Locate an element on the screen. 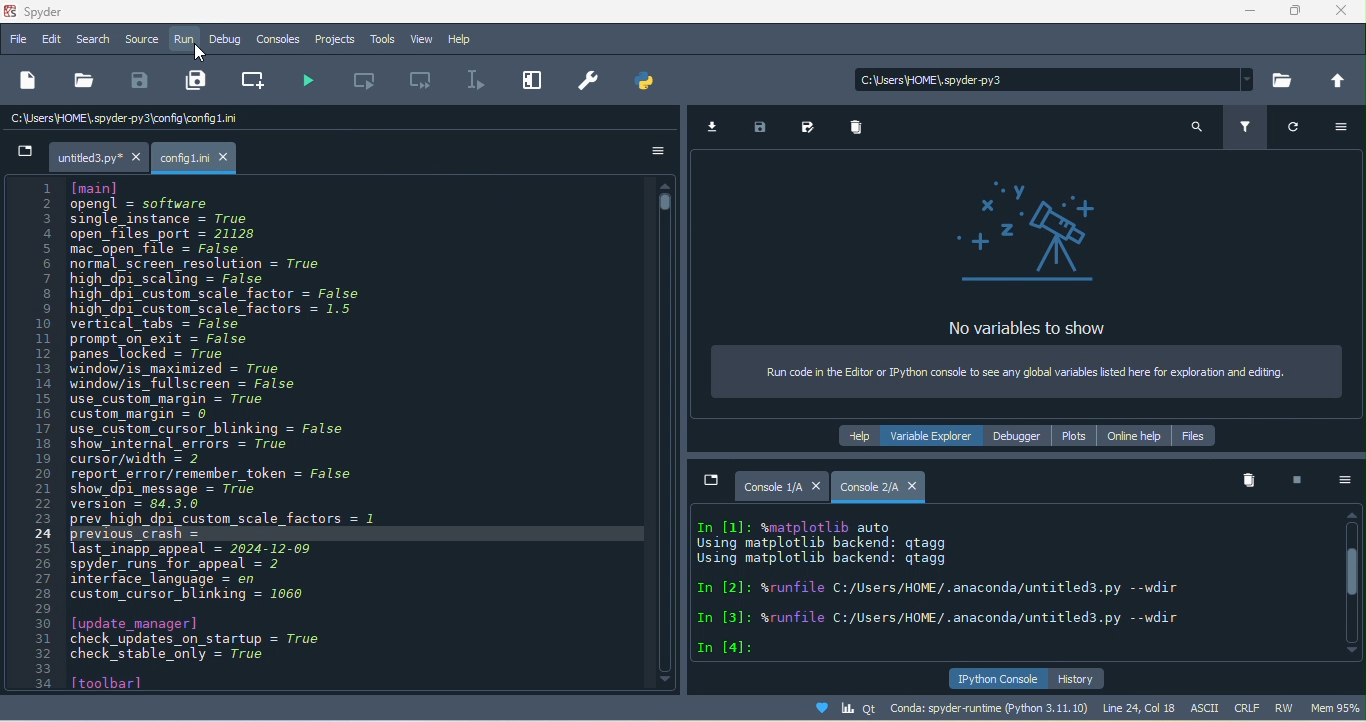 The image size is (1366, 722). file is located at coordinates (18, 40).